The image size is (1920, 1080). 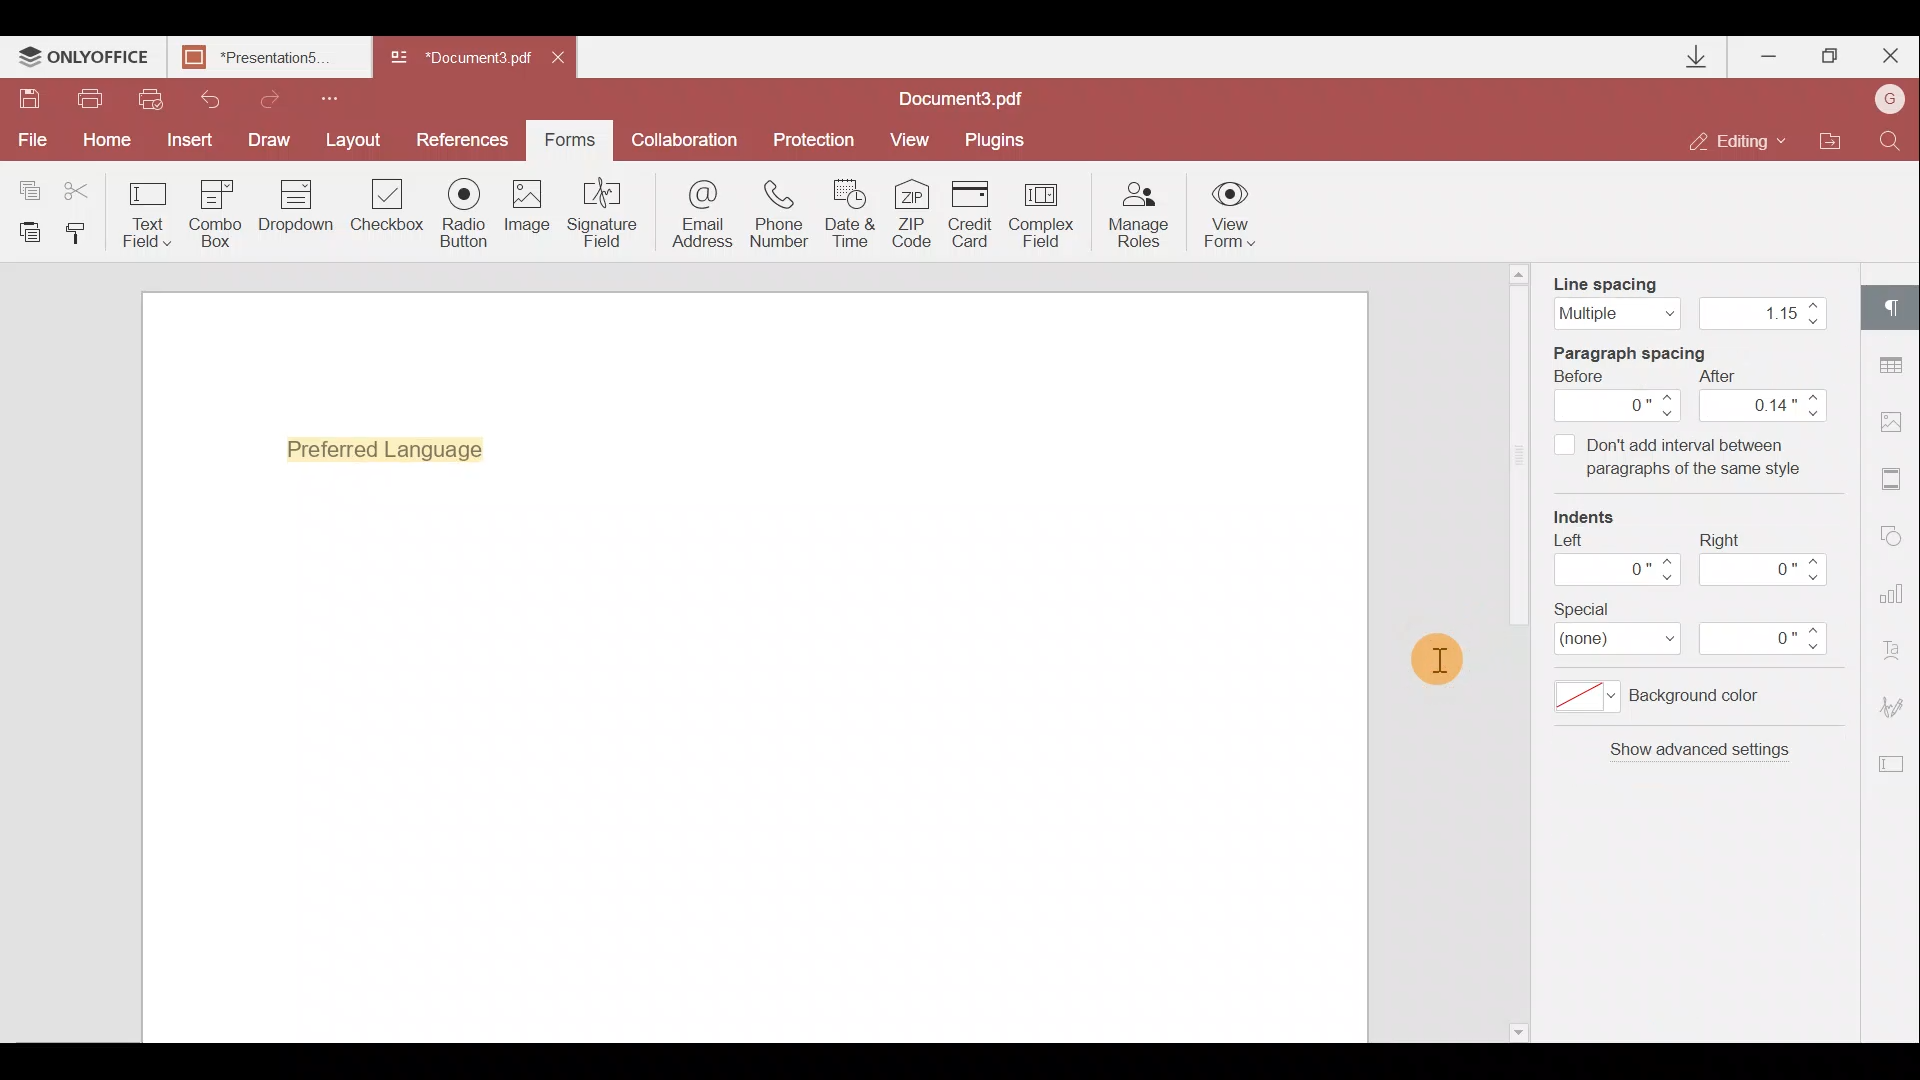 What do you see at coordinates (103, 140) in the screenshot?
I see `Home` at bounding box center [103, 140].